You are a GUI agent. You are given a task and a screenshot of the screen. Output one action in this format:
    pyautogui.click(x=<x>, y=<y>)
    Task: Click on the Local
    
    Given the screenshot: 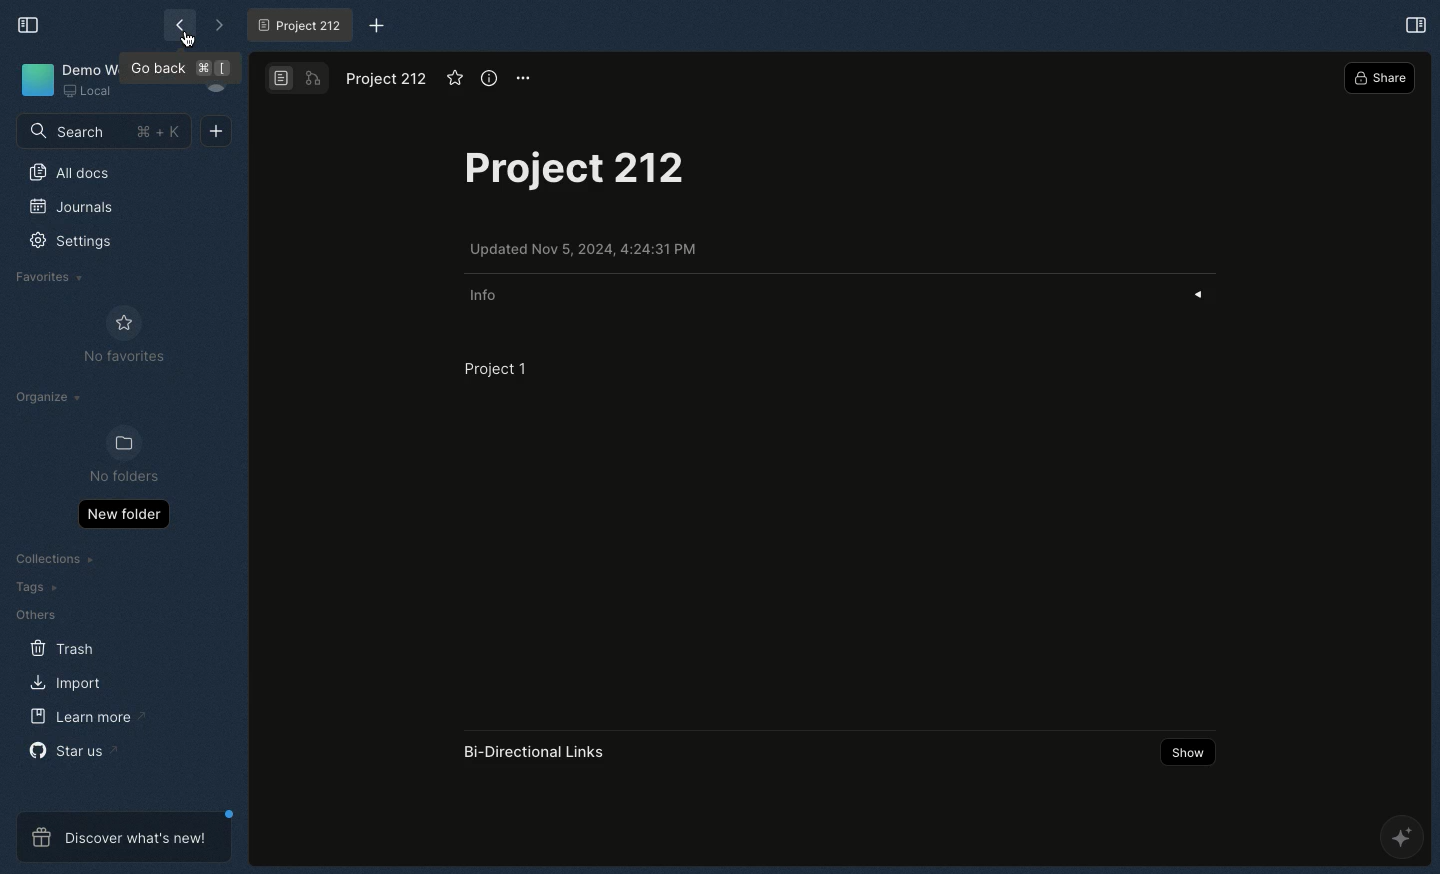 What is the action you would take?
    pyautogui.click(x=91, y=91)
    